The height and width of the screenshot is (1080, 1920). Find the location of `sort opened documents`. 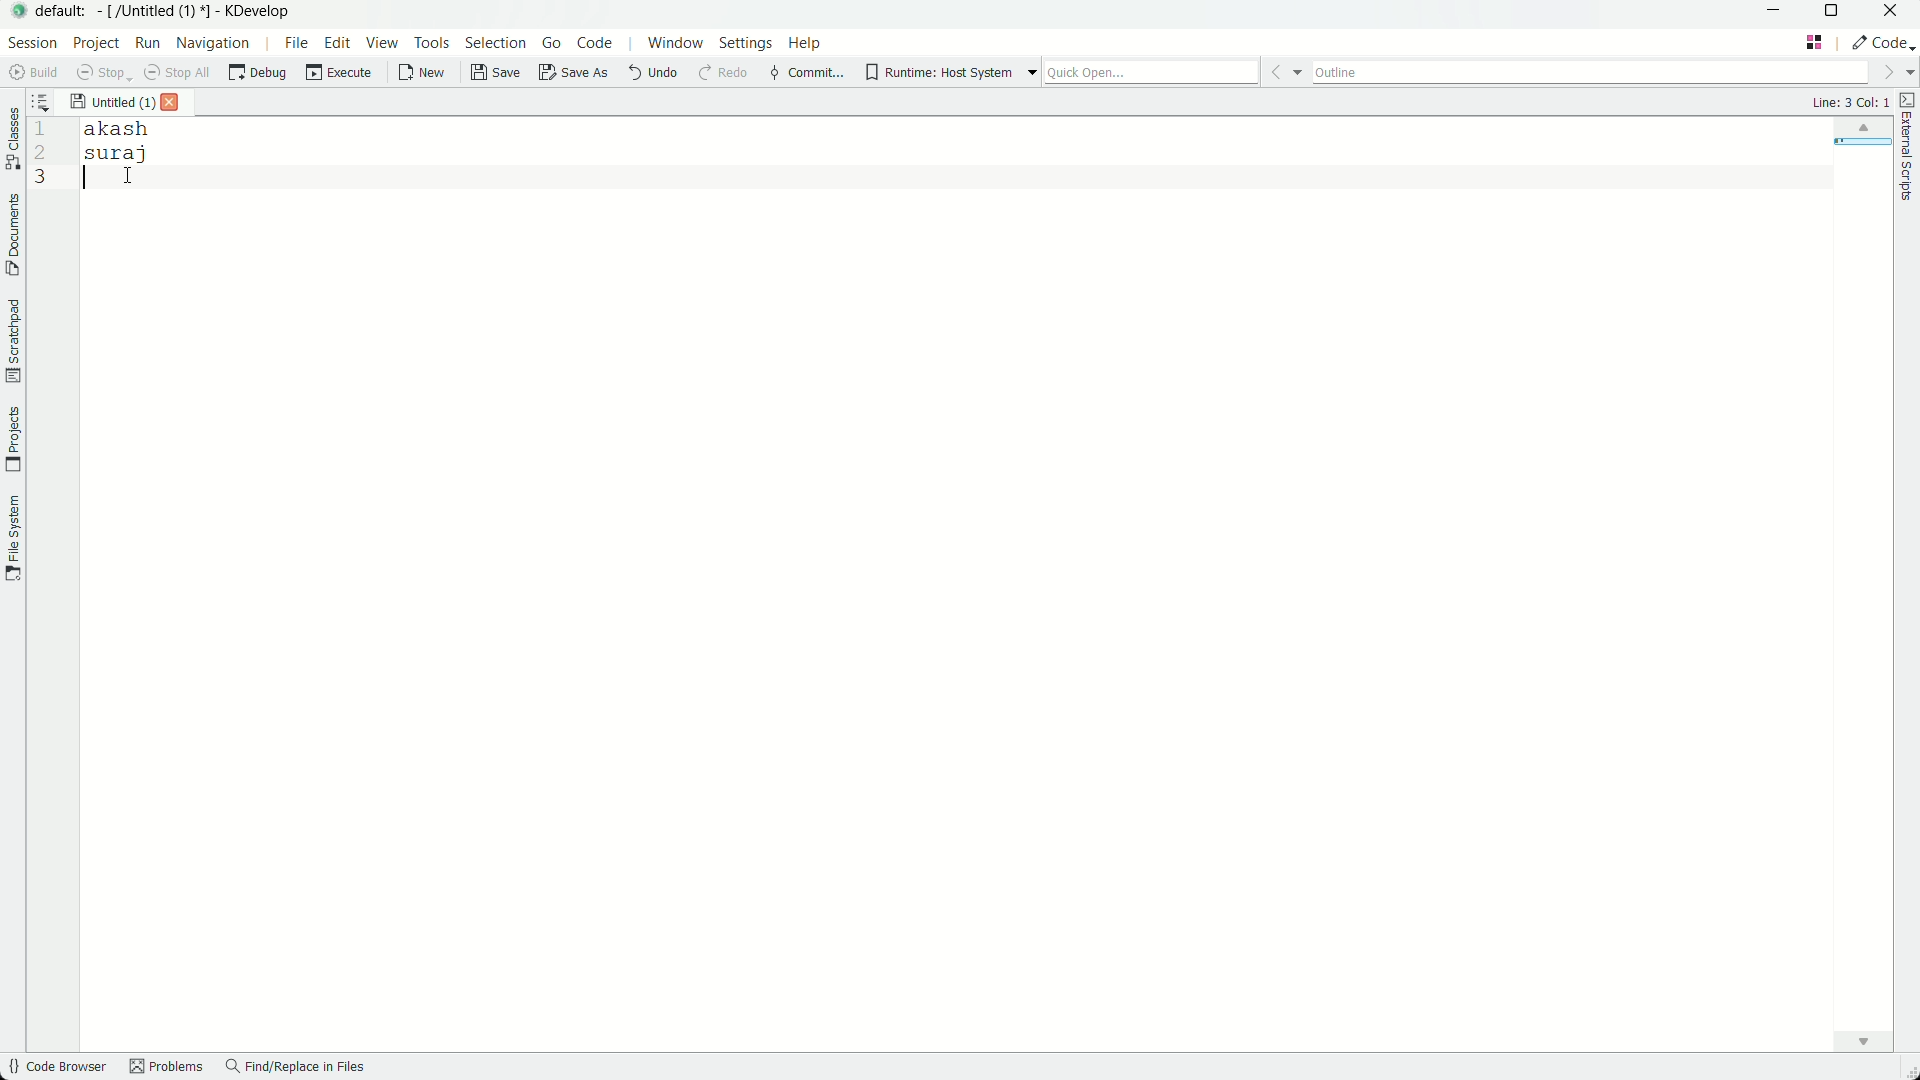

sort opened documents is located at coordinates (49, 101).